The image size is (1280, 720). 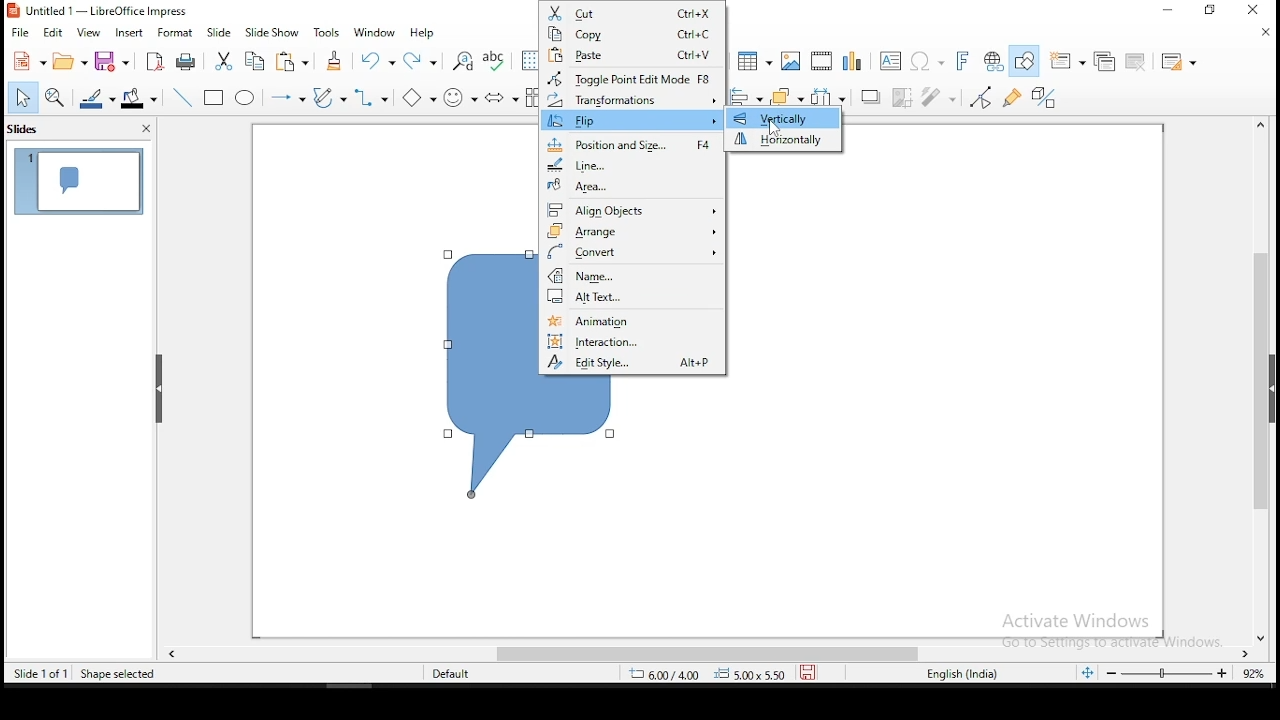 I want to click on convert, so click(x=631, y=252).